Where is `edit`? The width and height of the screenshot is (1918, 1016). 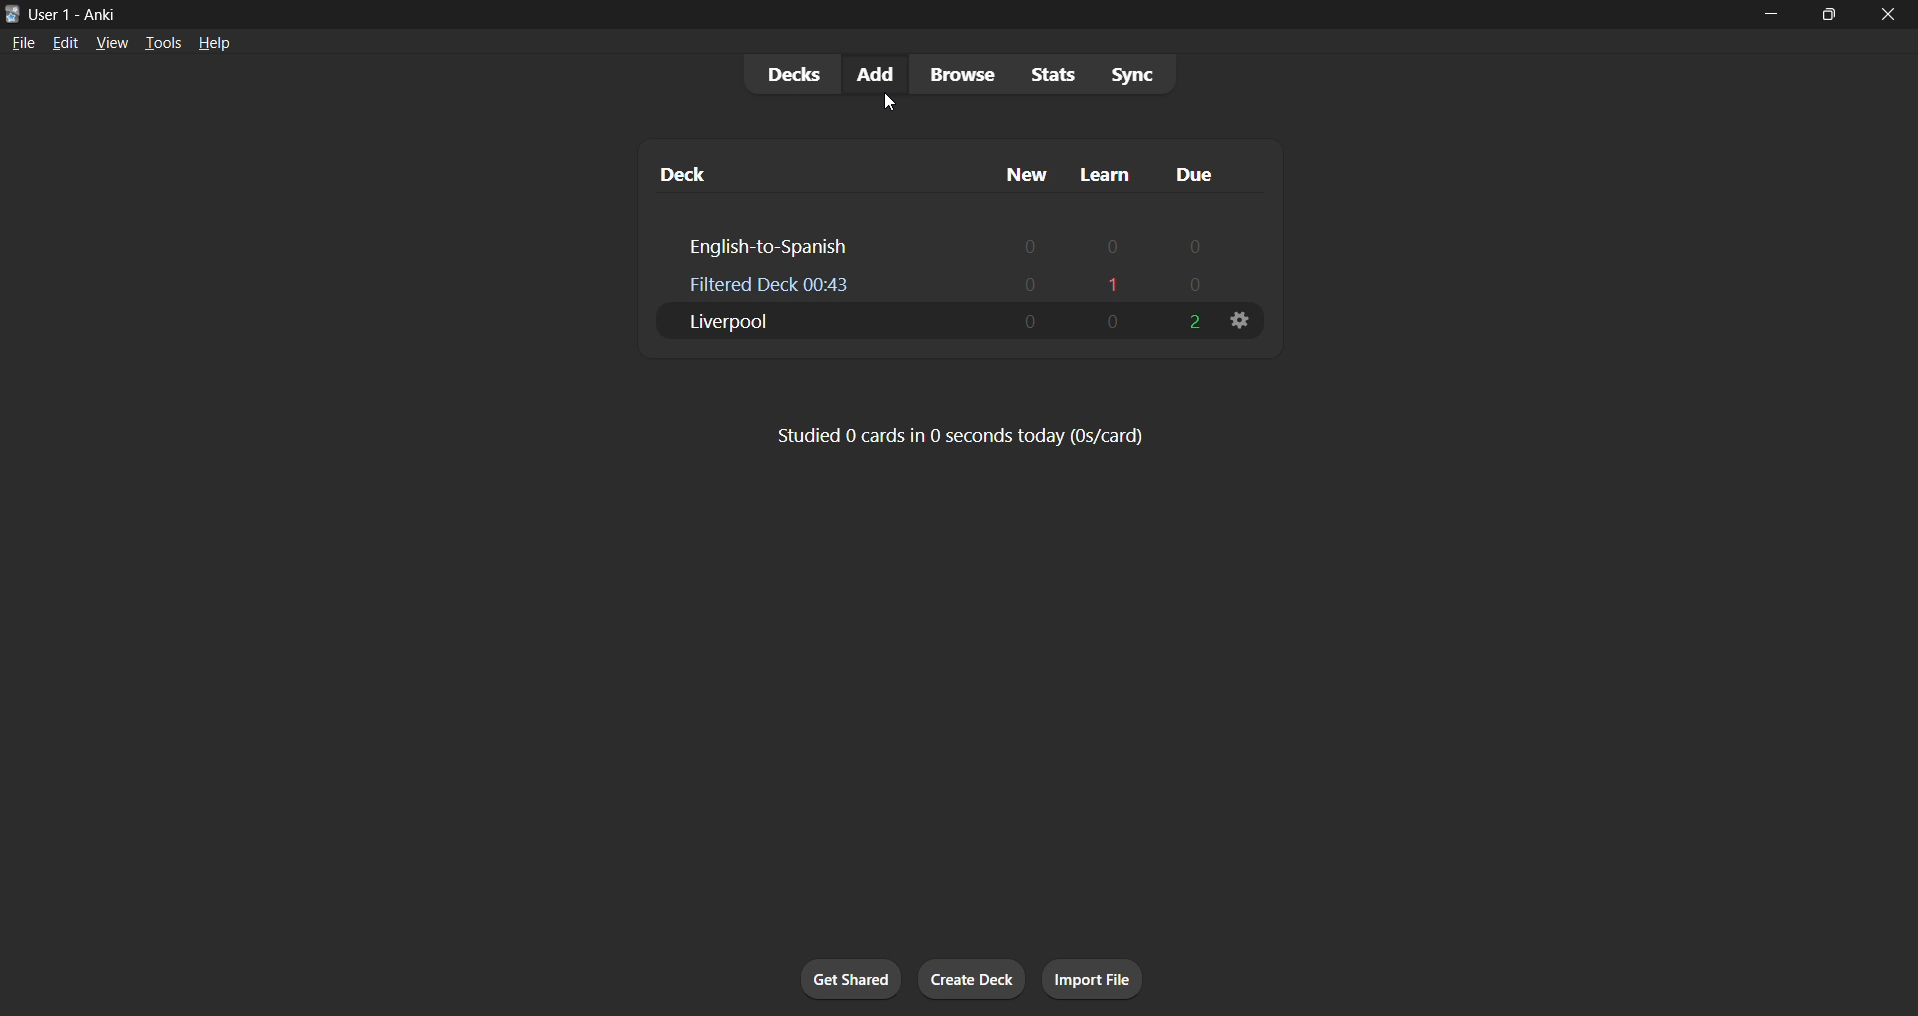 edit is located at coordinates (63, 41).